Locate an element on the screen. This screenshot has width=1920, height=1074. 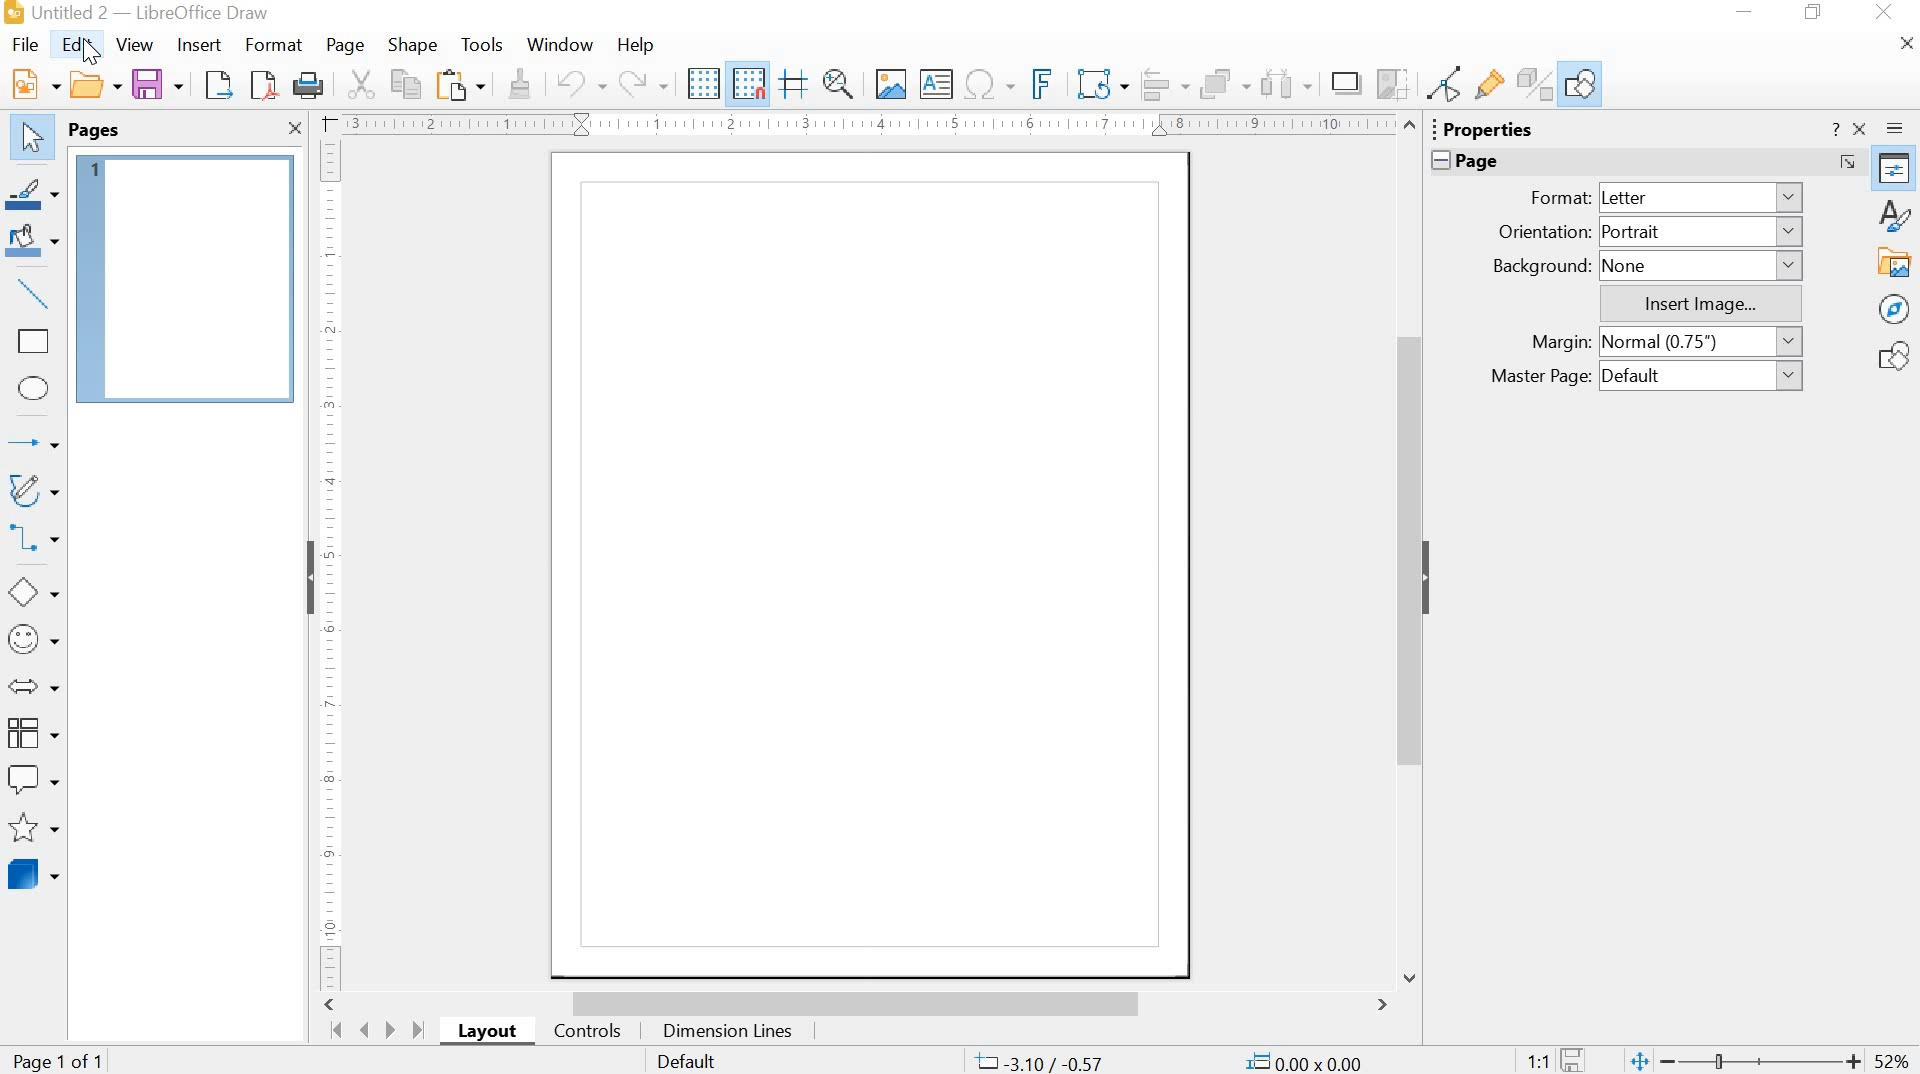
Normal (0.75") is located at coordinates (1701, 342).